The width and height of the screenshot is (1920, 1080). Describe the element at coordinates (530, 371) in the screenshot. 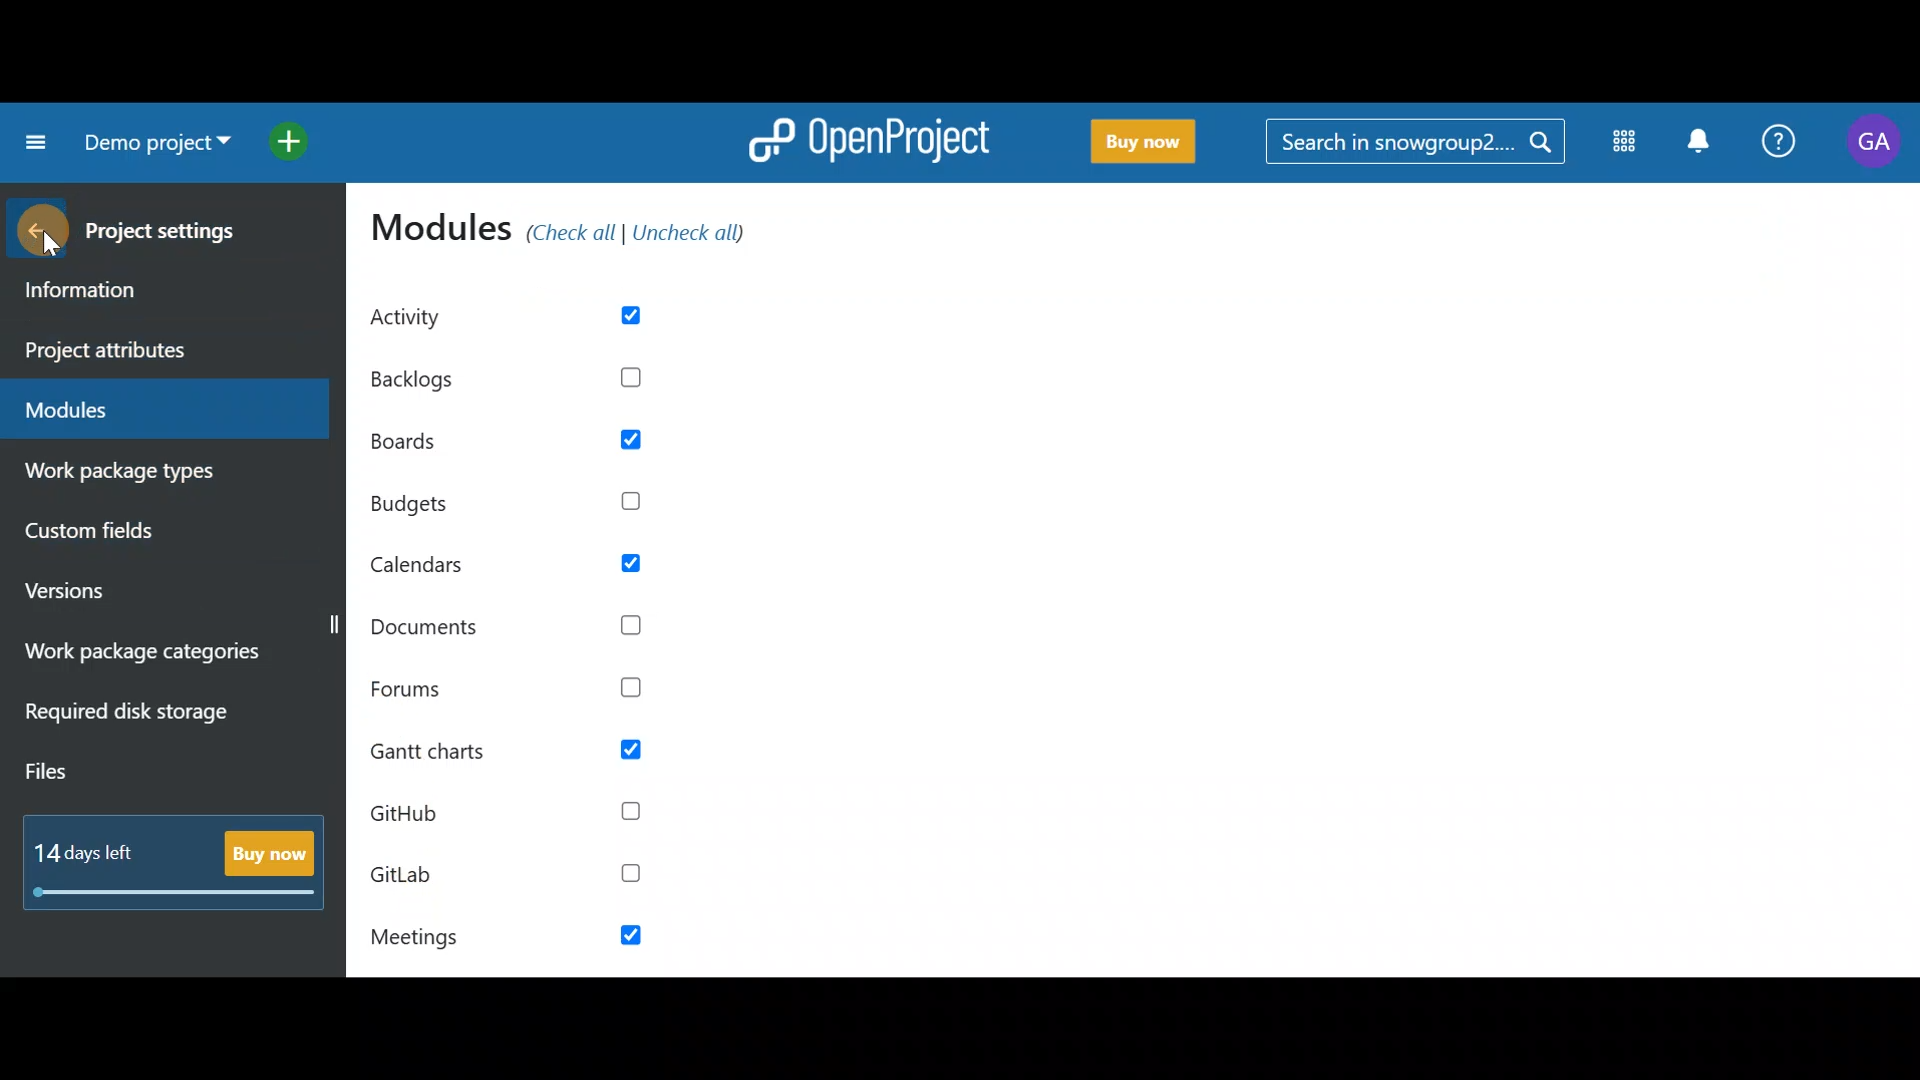

I see `Backlogs` at that location.